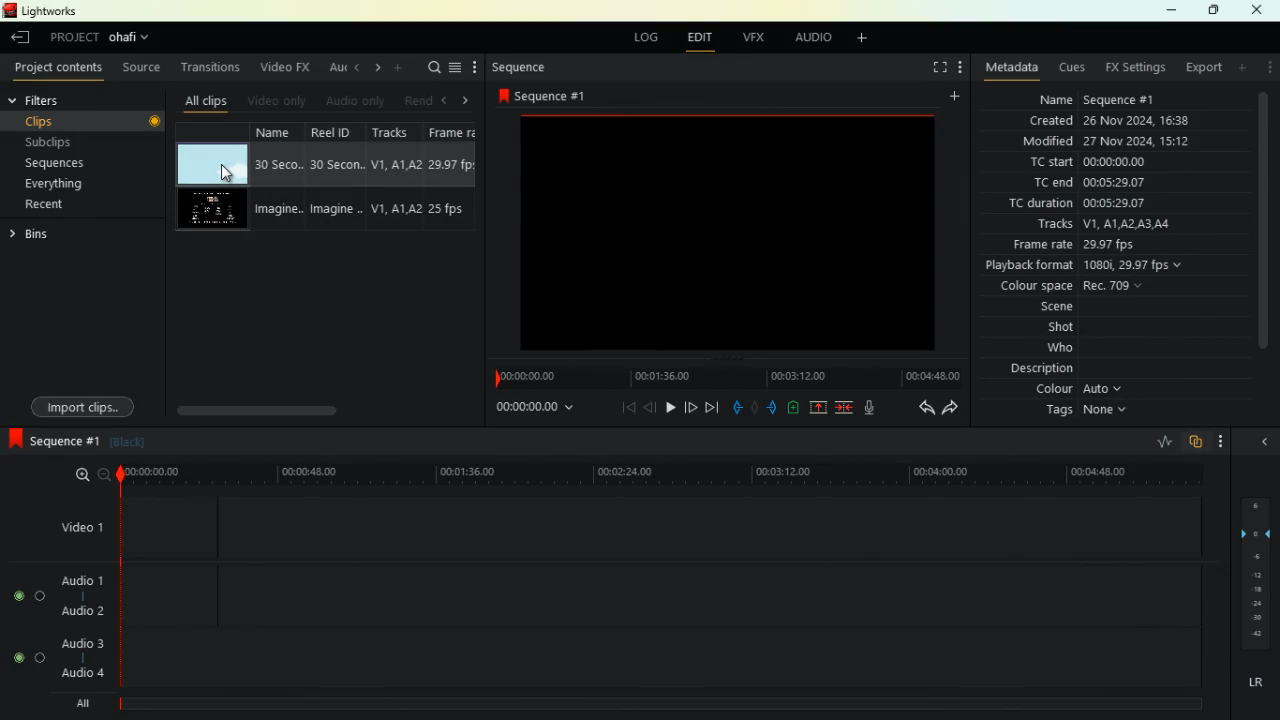 The width and height of the screenshot is (1280, 720). What do you see at coordinates (877, 409) in the screenshot?
I see `mic` at bounding box center [877, 409].